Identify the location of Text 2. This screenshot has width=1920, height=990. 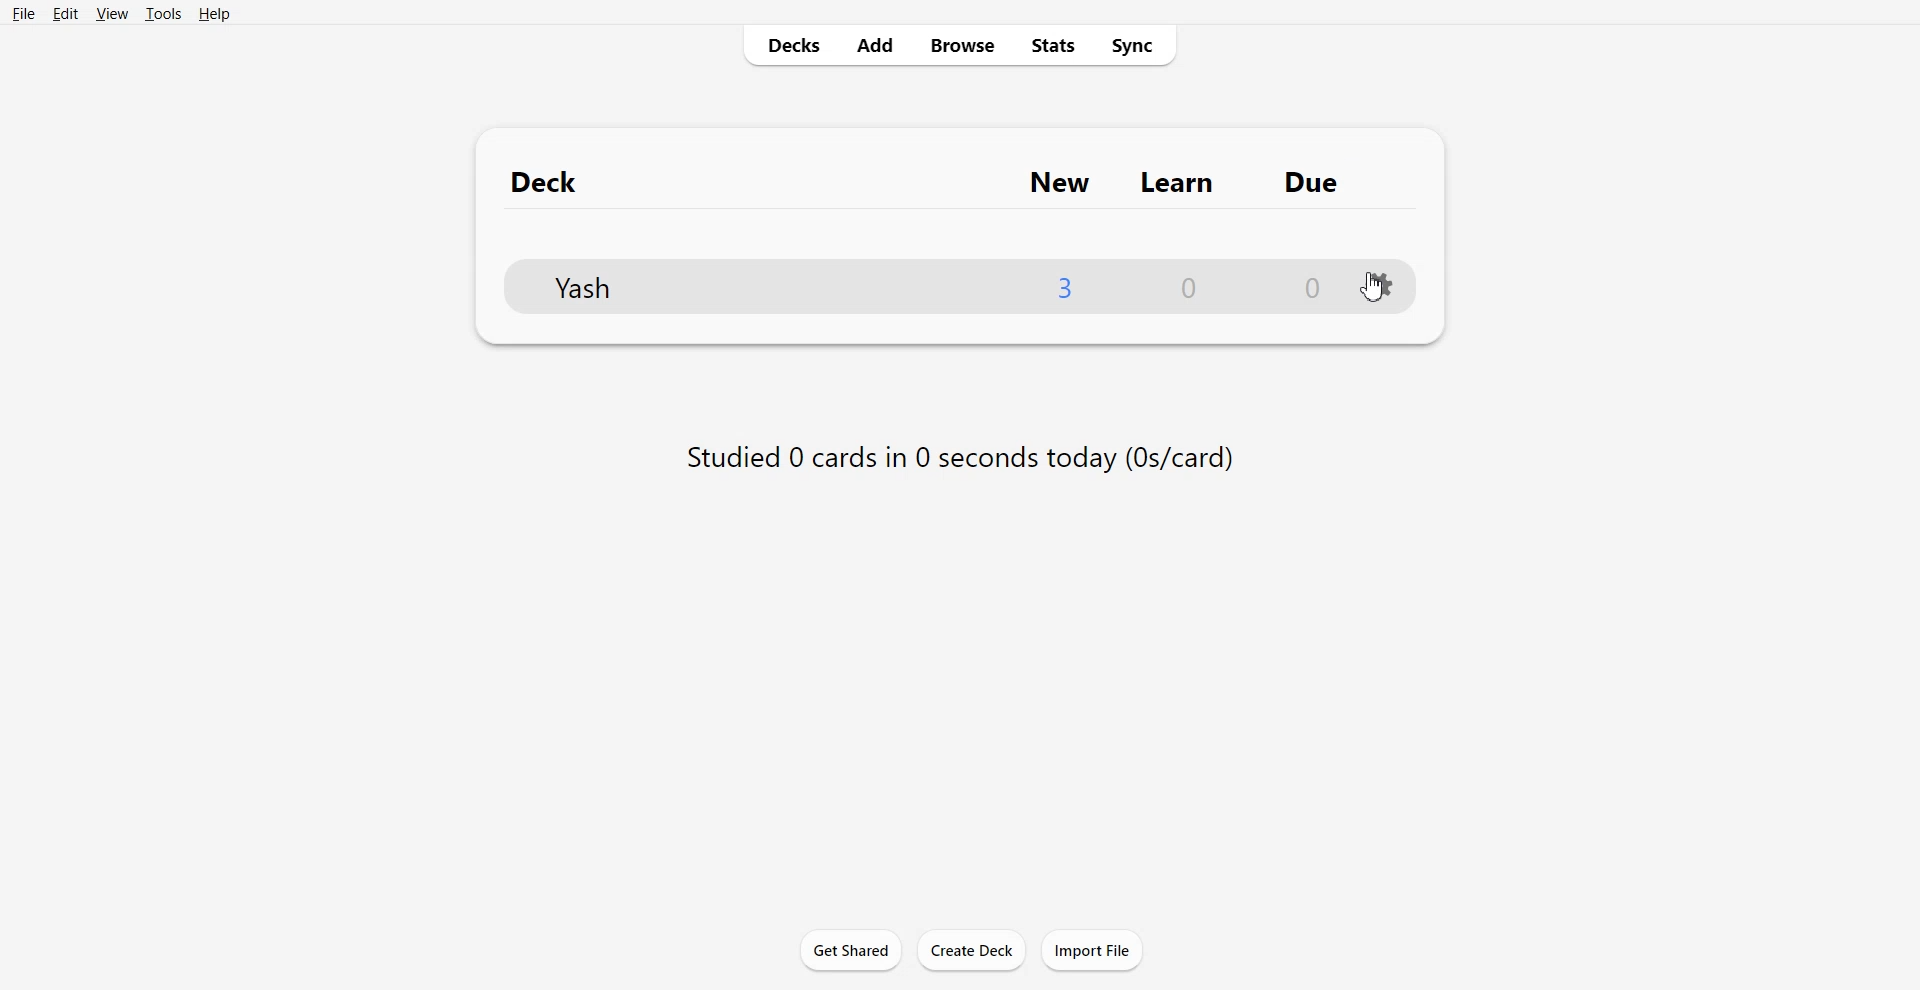
(957, 455).